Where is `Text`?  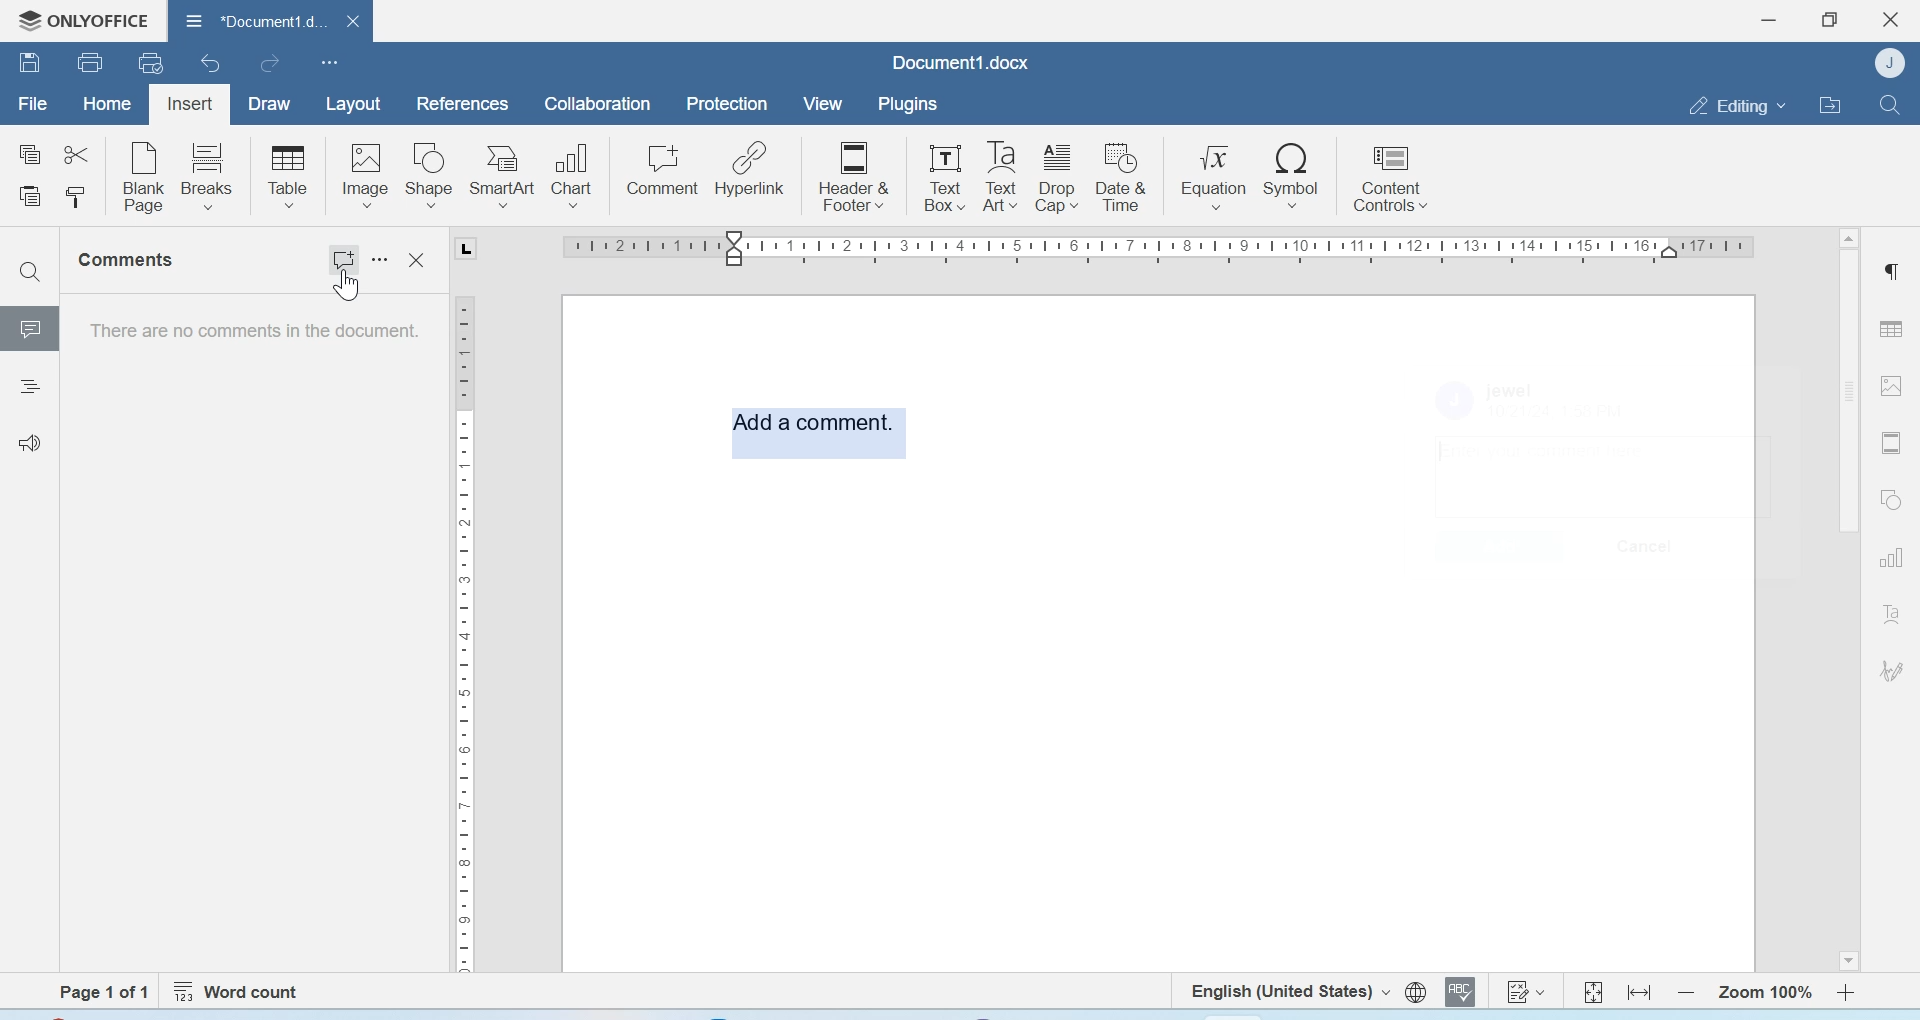 Text is located at coordinates (1892, 613).